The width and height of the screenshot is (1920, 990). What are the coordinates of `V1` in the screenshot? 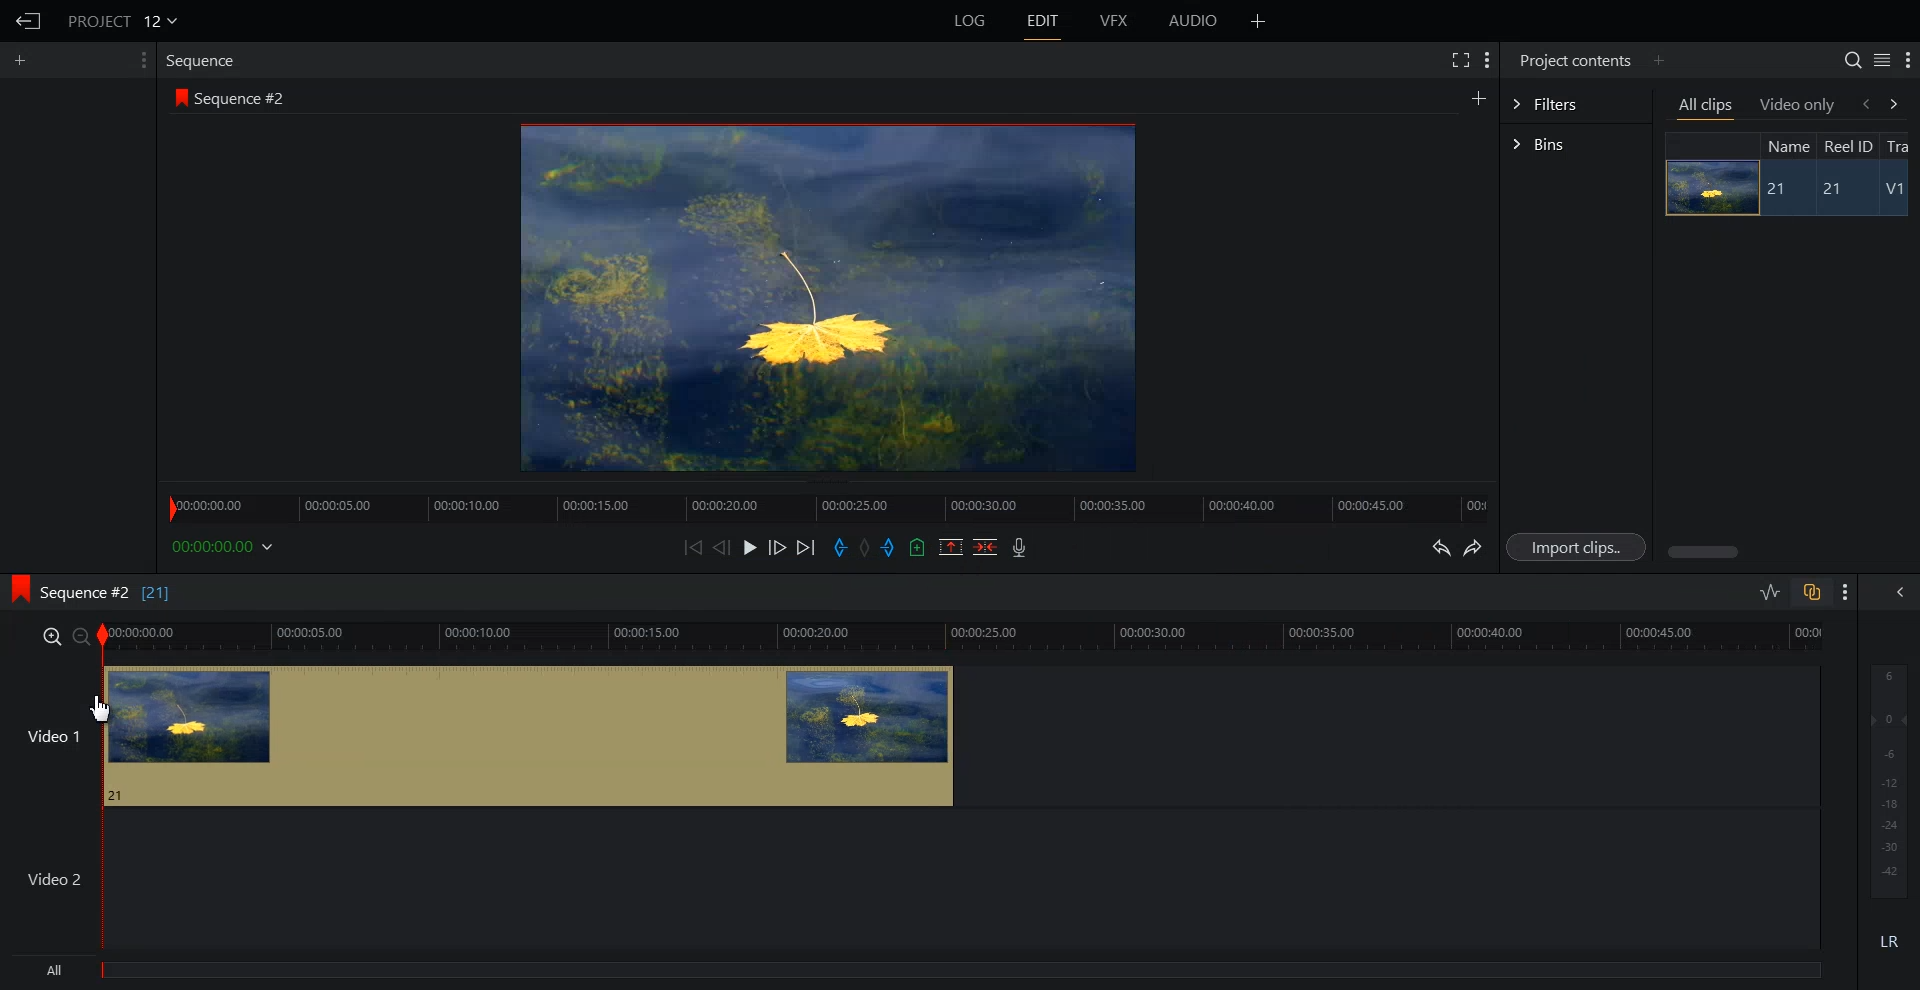 It's located at (1897, 191).